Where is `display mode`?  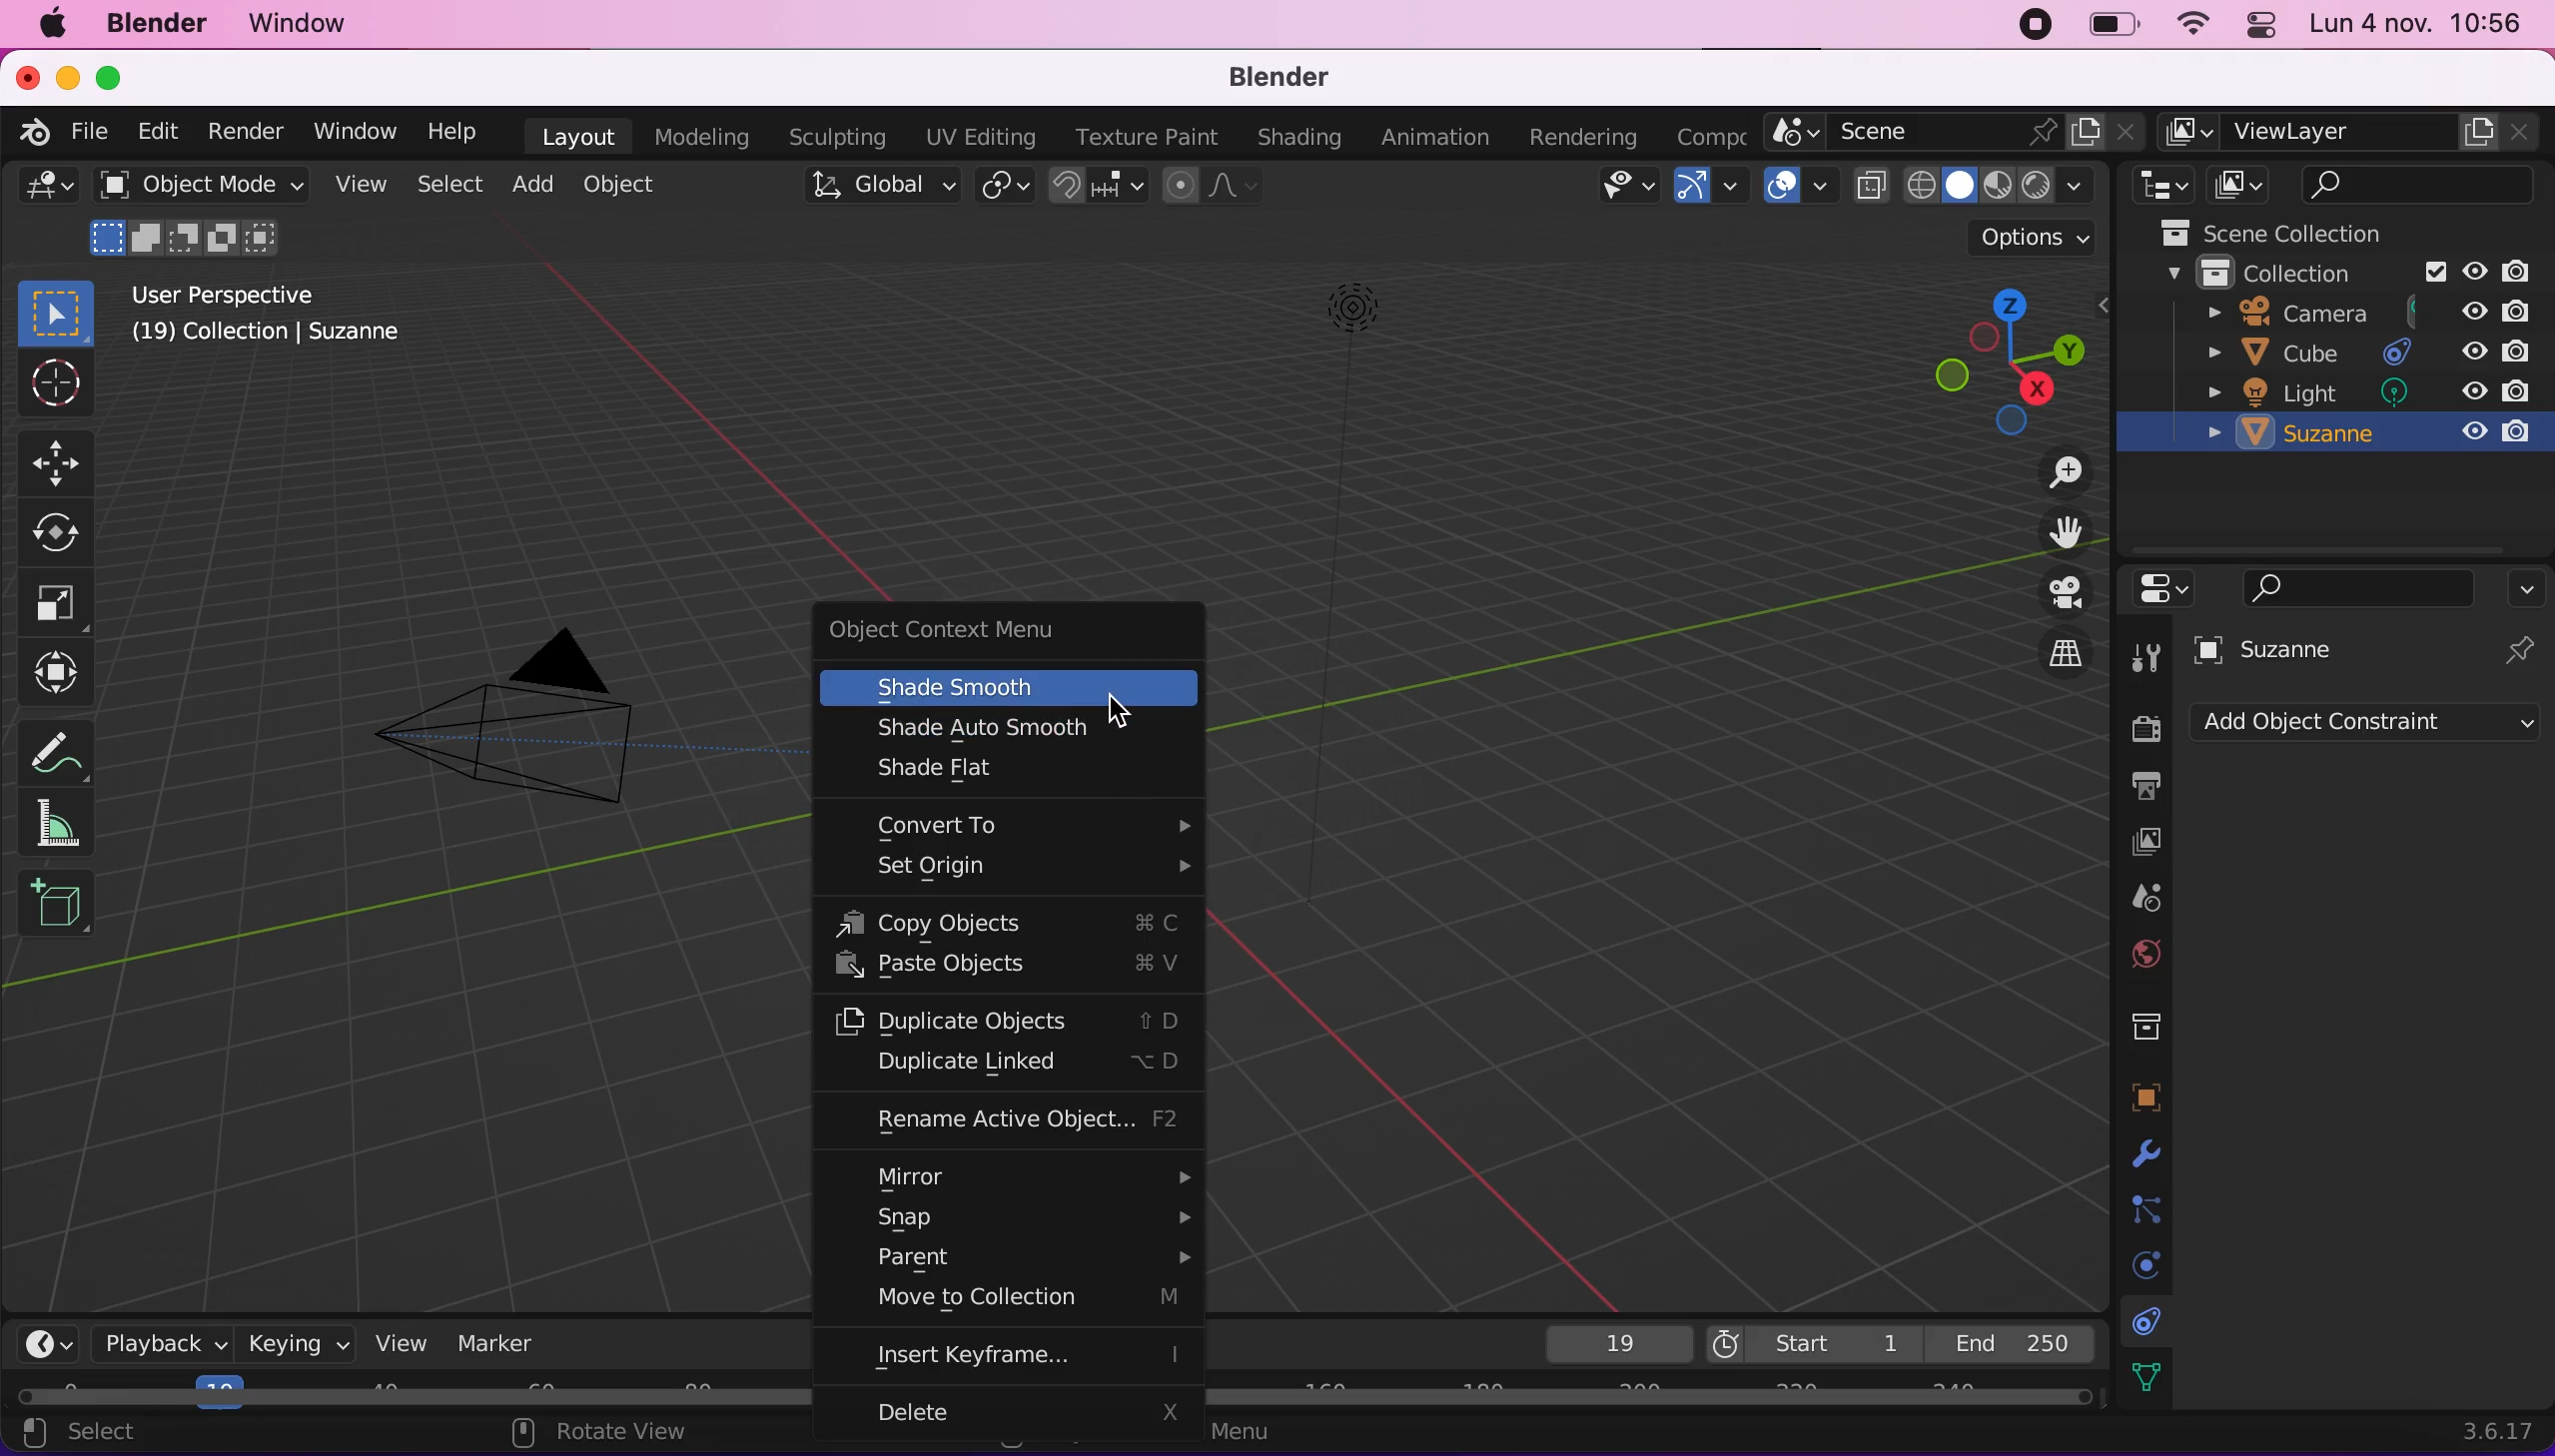
display mode is located at coordinates (2245, 183).